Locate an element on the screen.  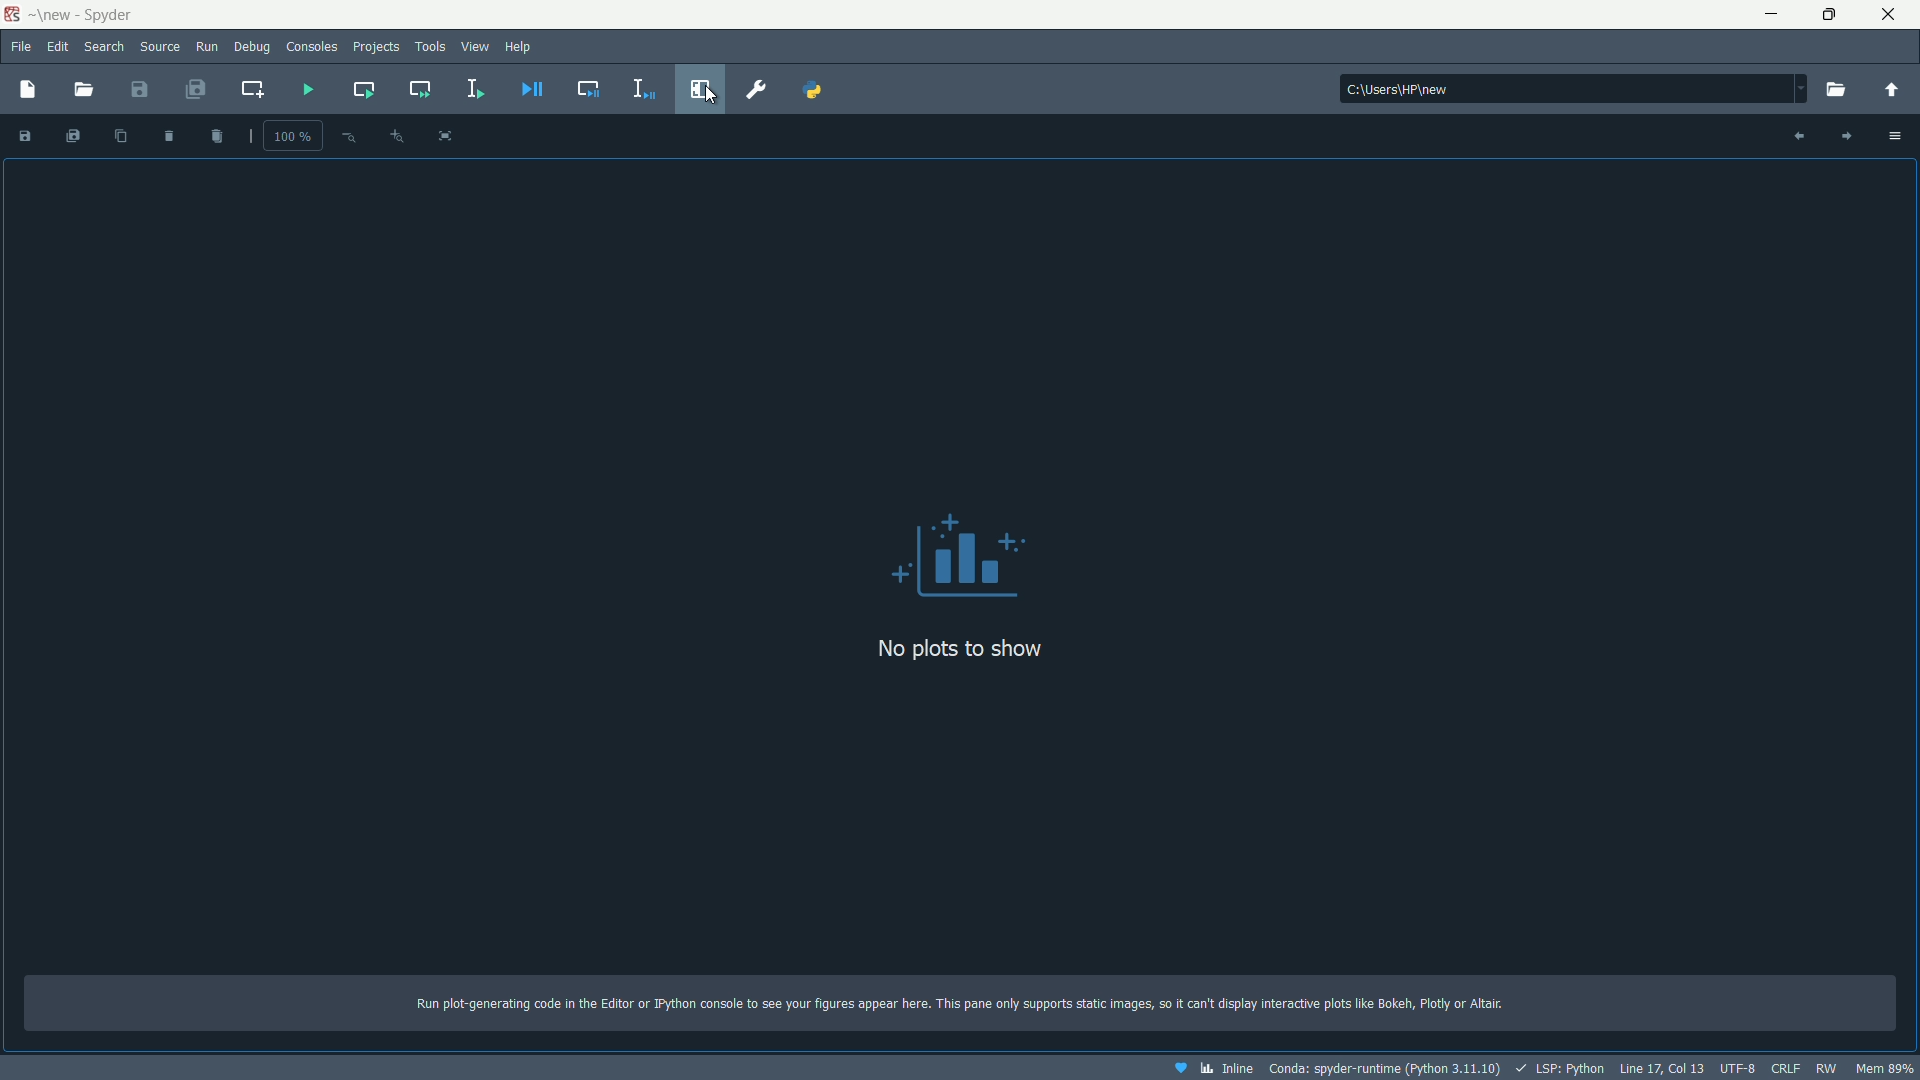
close app is located at coordinates (1896, 15).